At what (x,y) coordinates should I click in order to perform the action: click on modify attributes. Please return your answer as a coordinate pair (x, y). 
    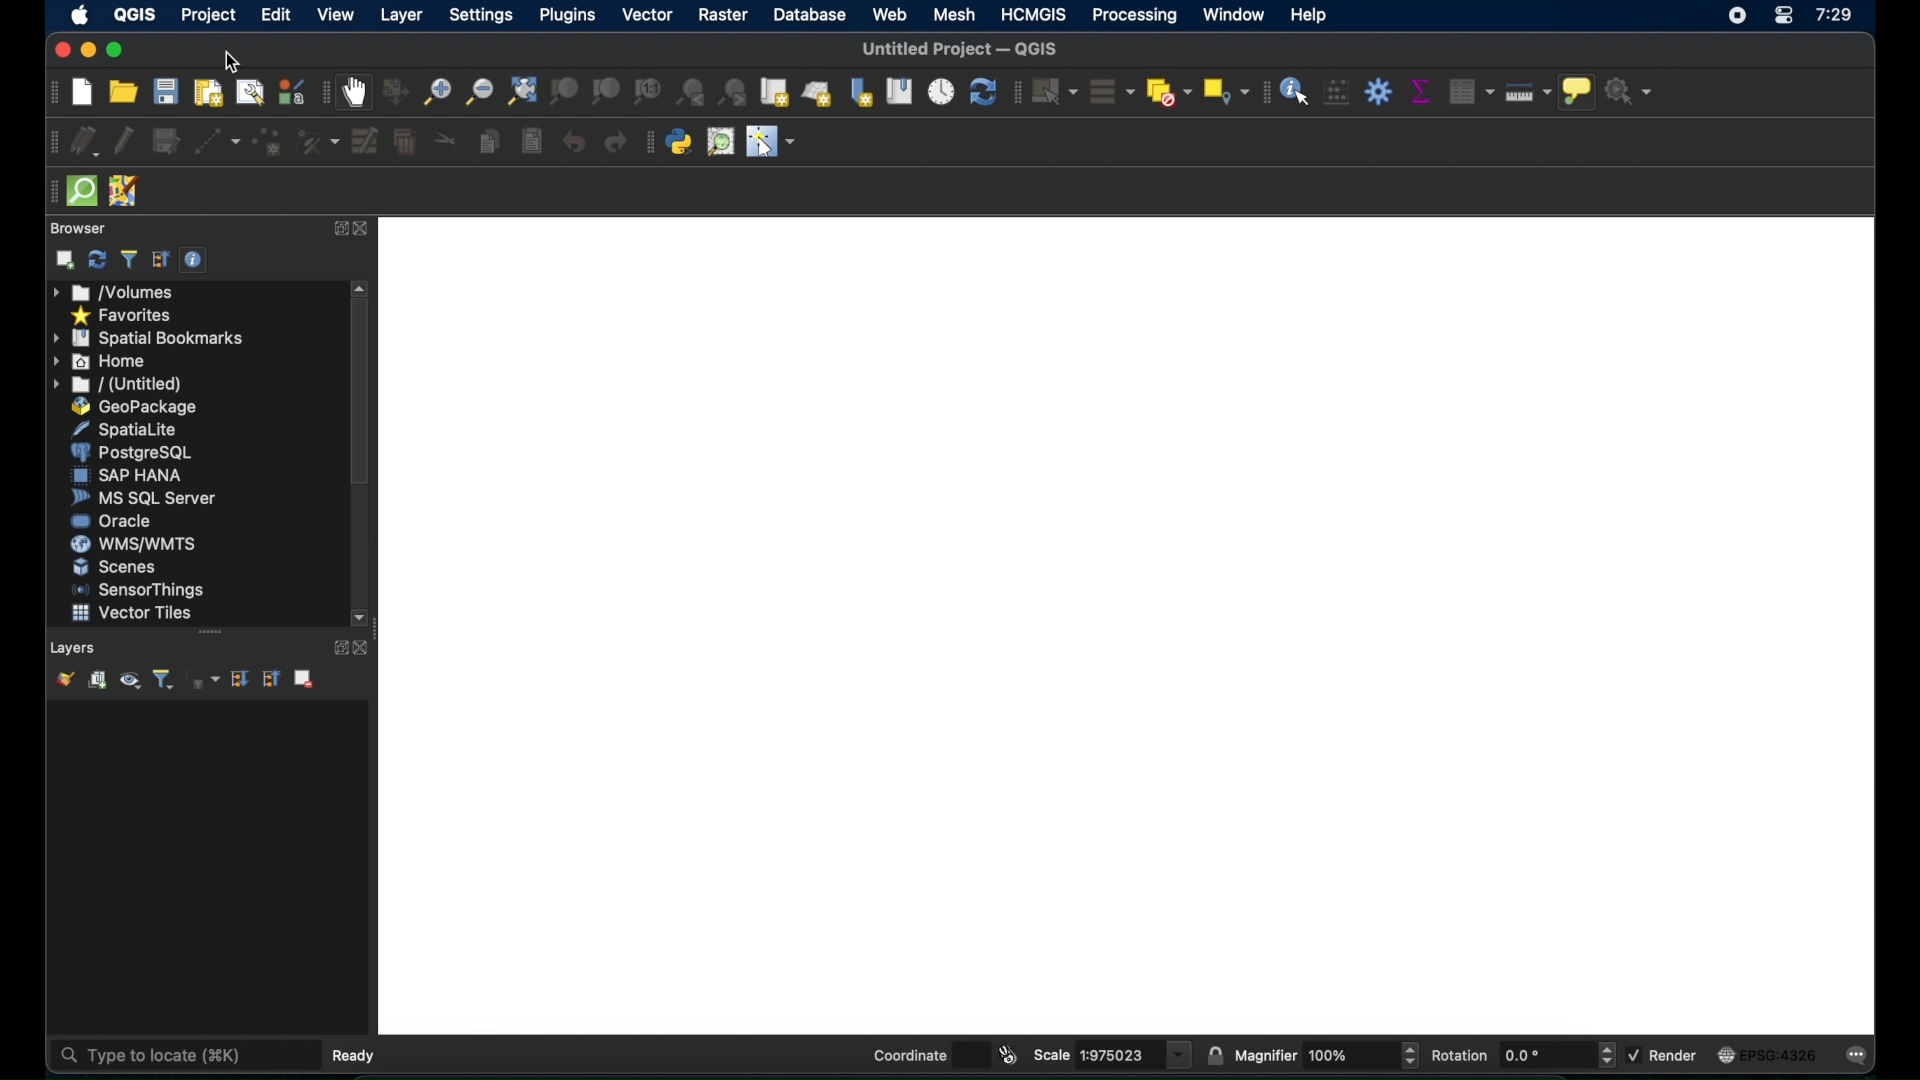
    Looking at the image, I should click on (367, 140).